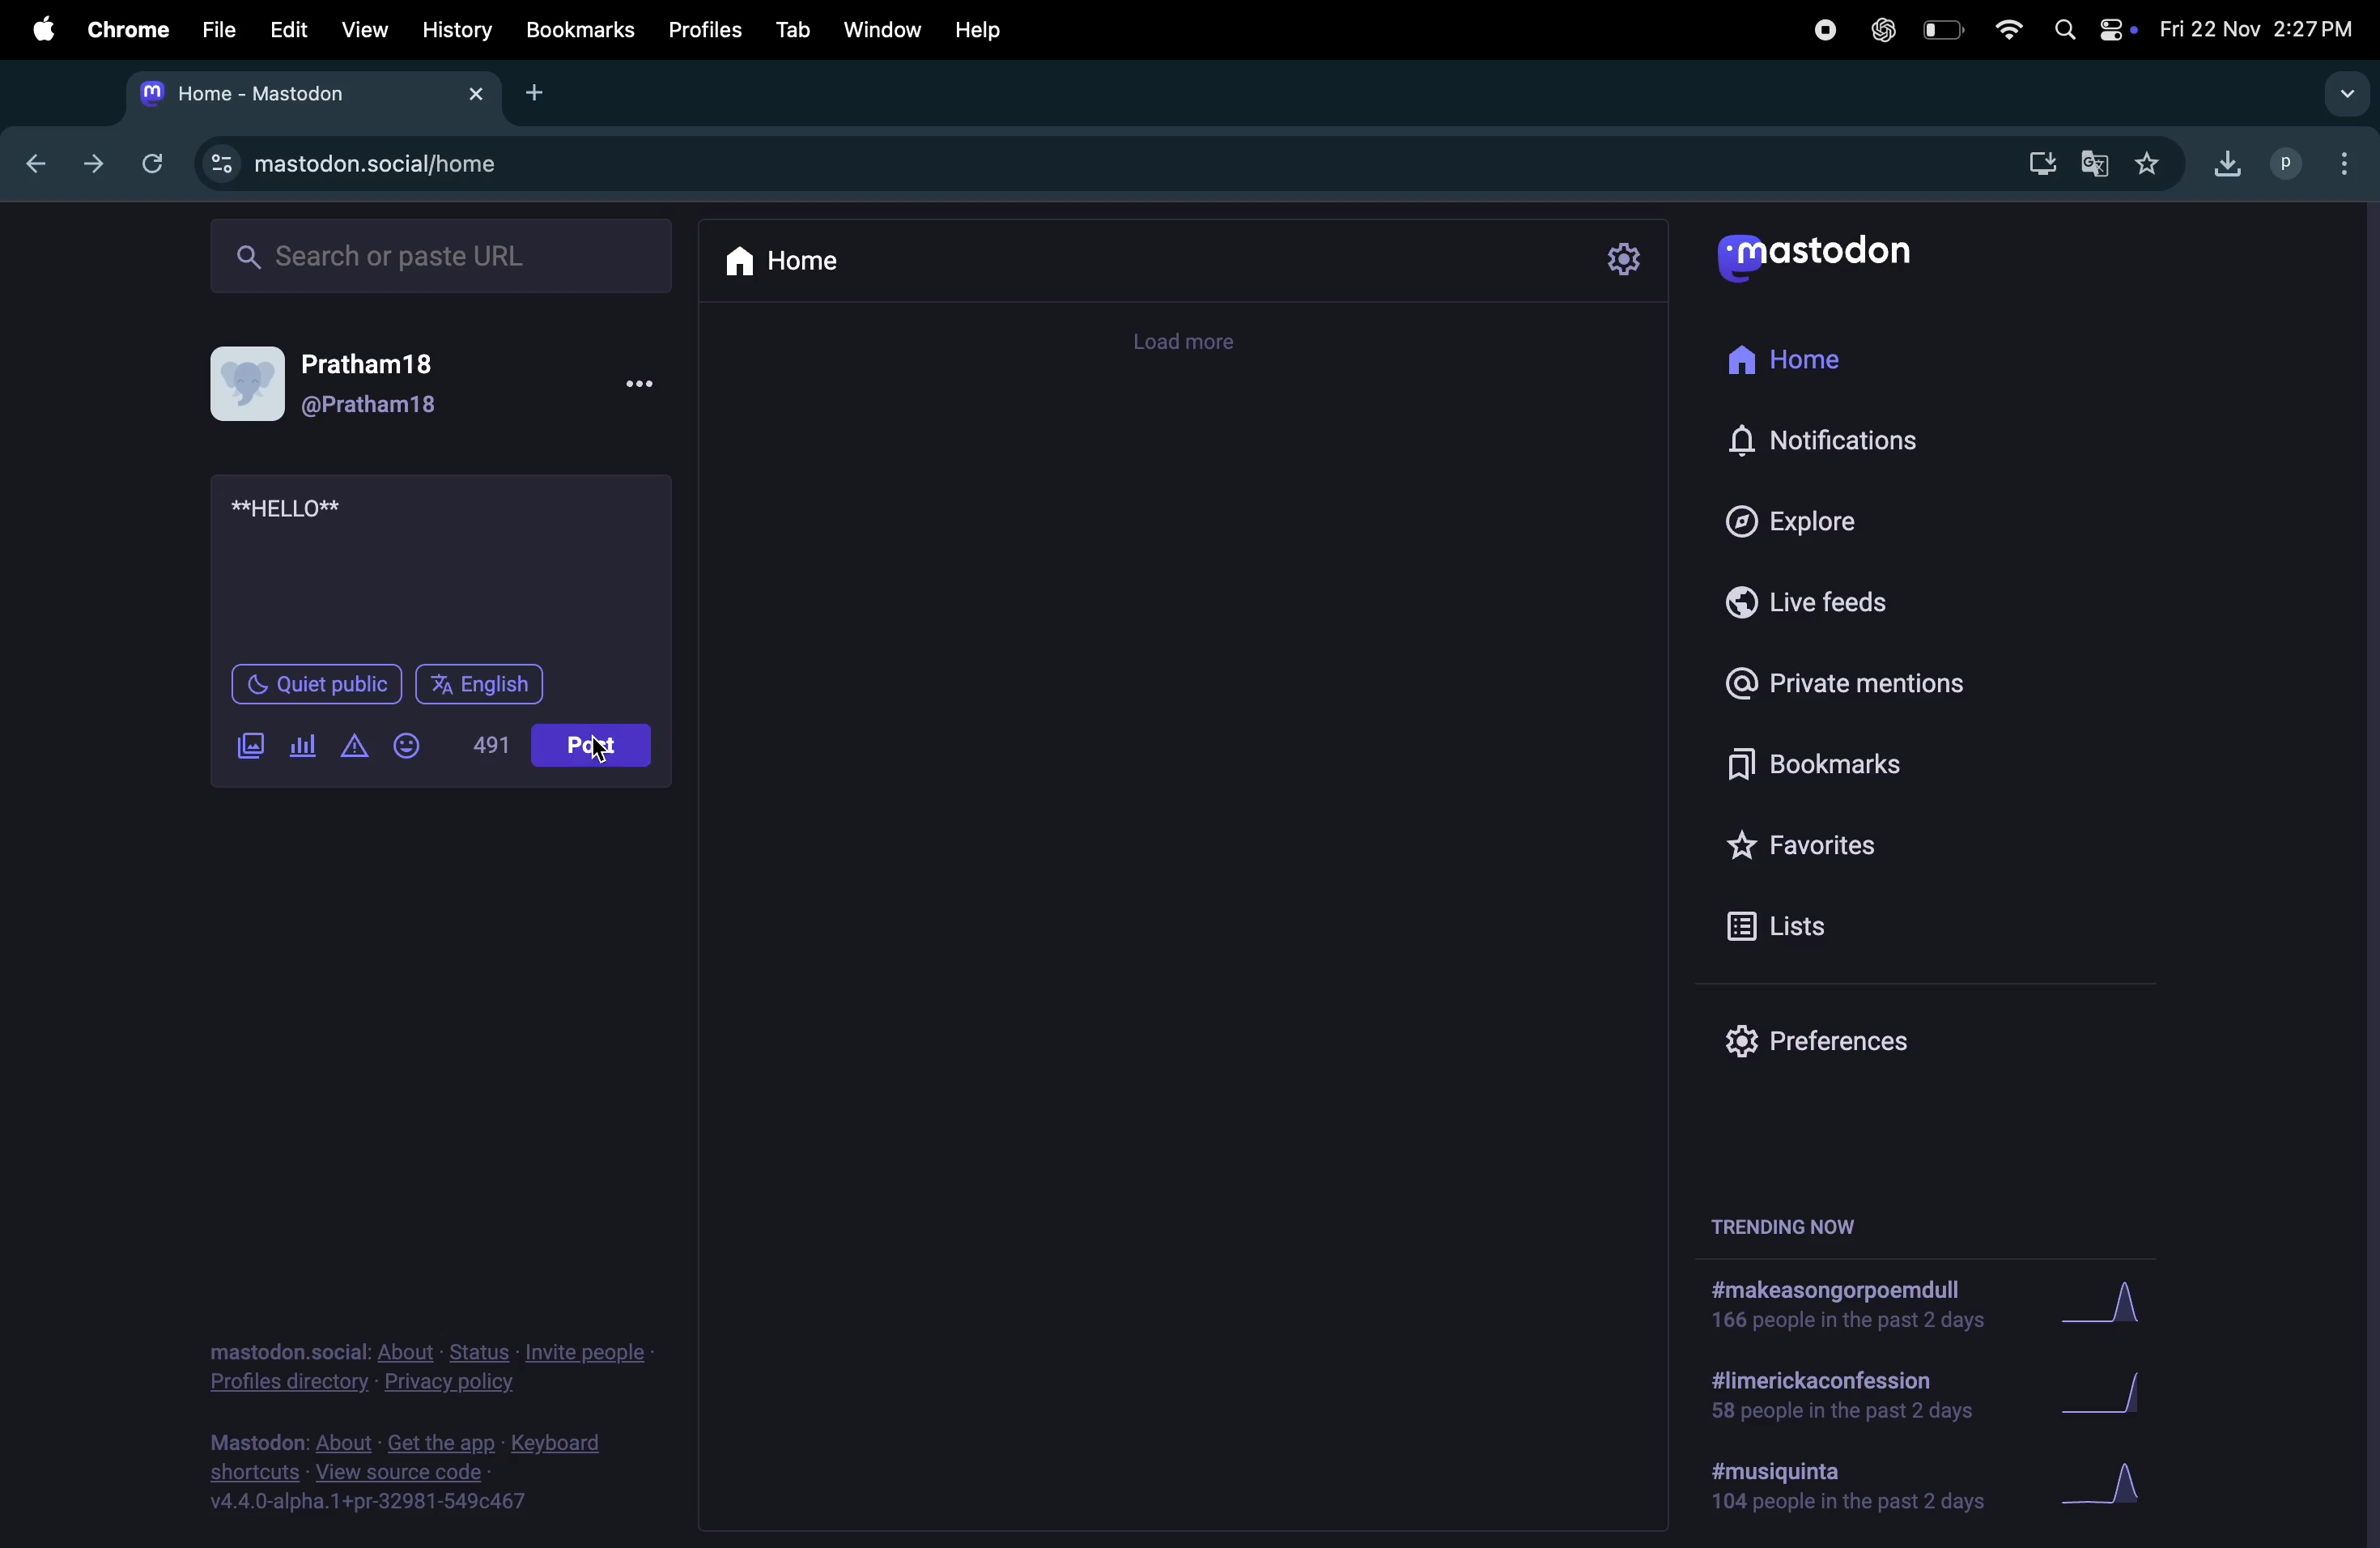  What do you see at coordinates (2093, 29) in the screenshot?
I see `apple widgets` at bounding box center [2093, 29].